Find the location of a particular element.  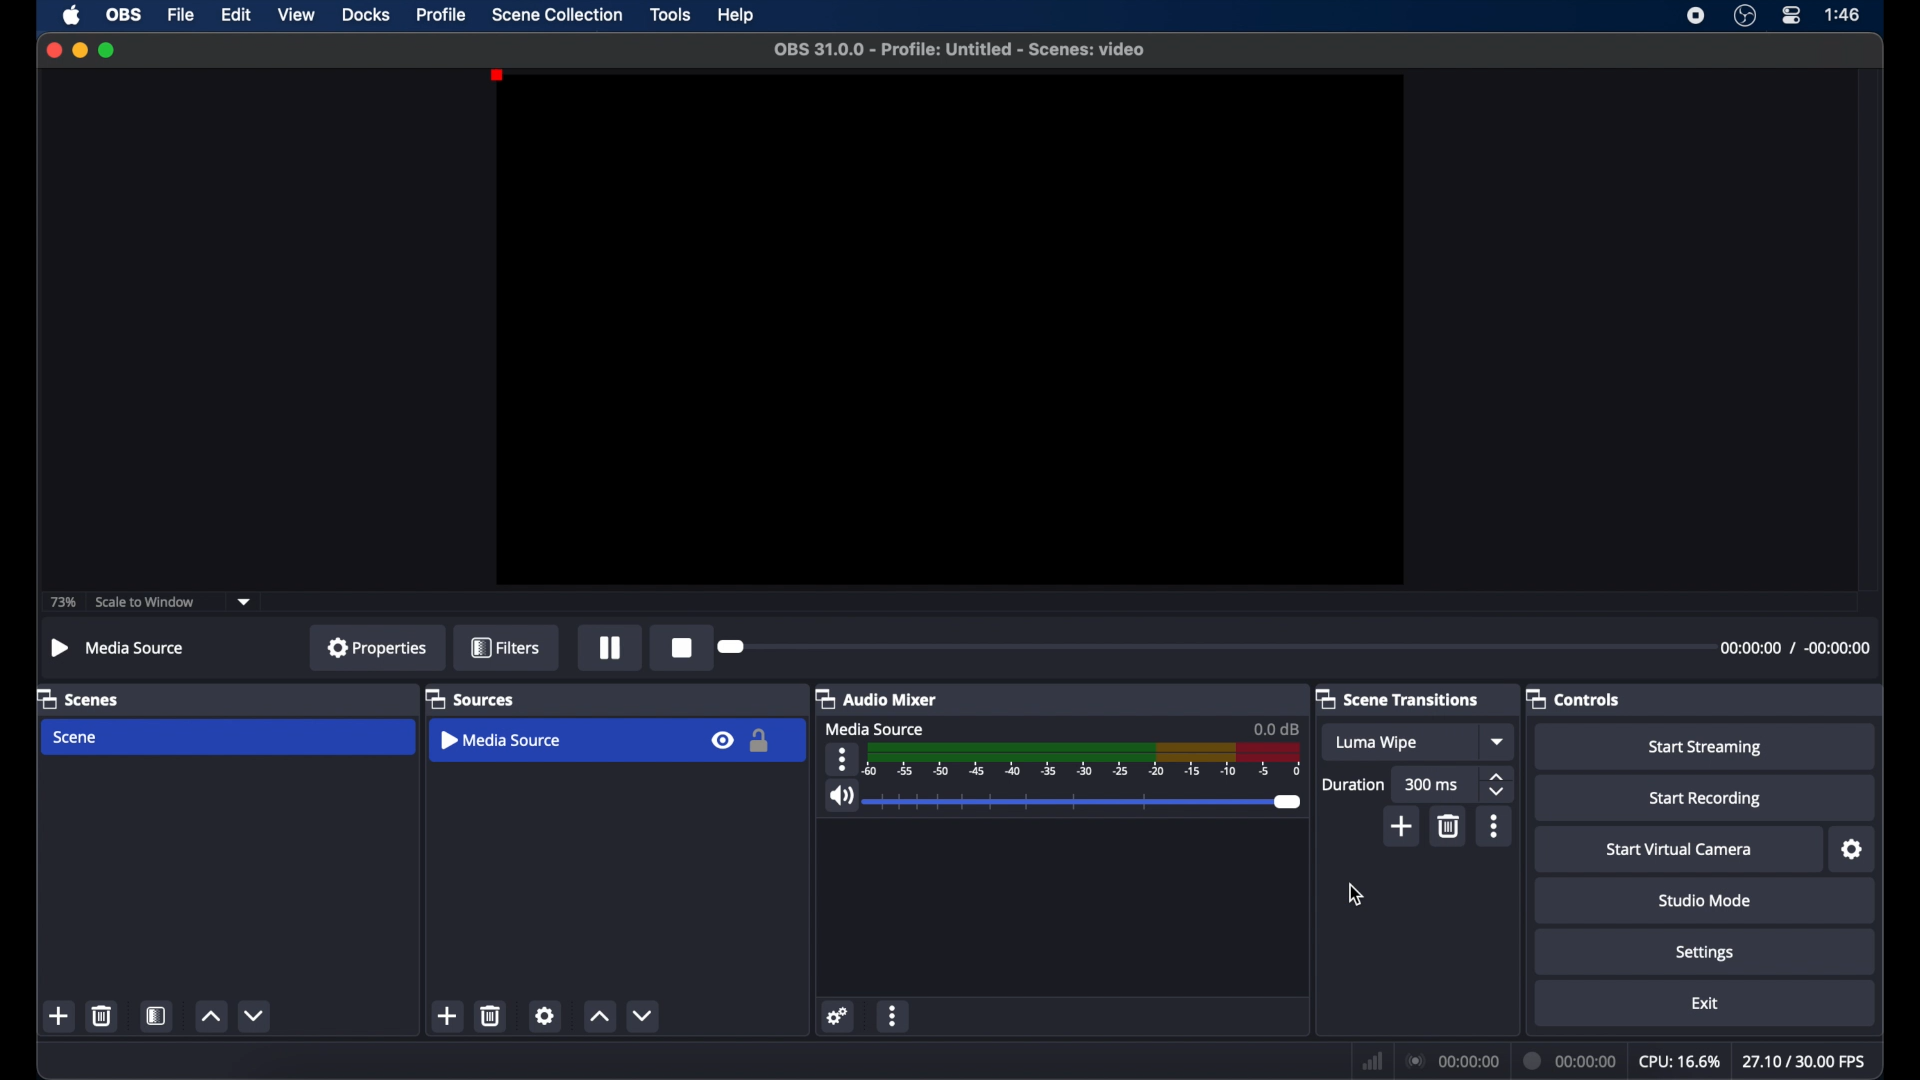

start recording is located at coordinates (1708, 799).